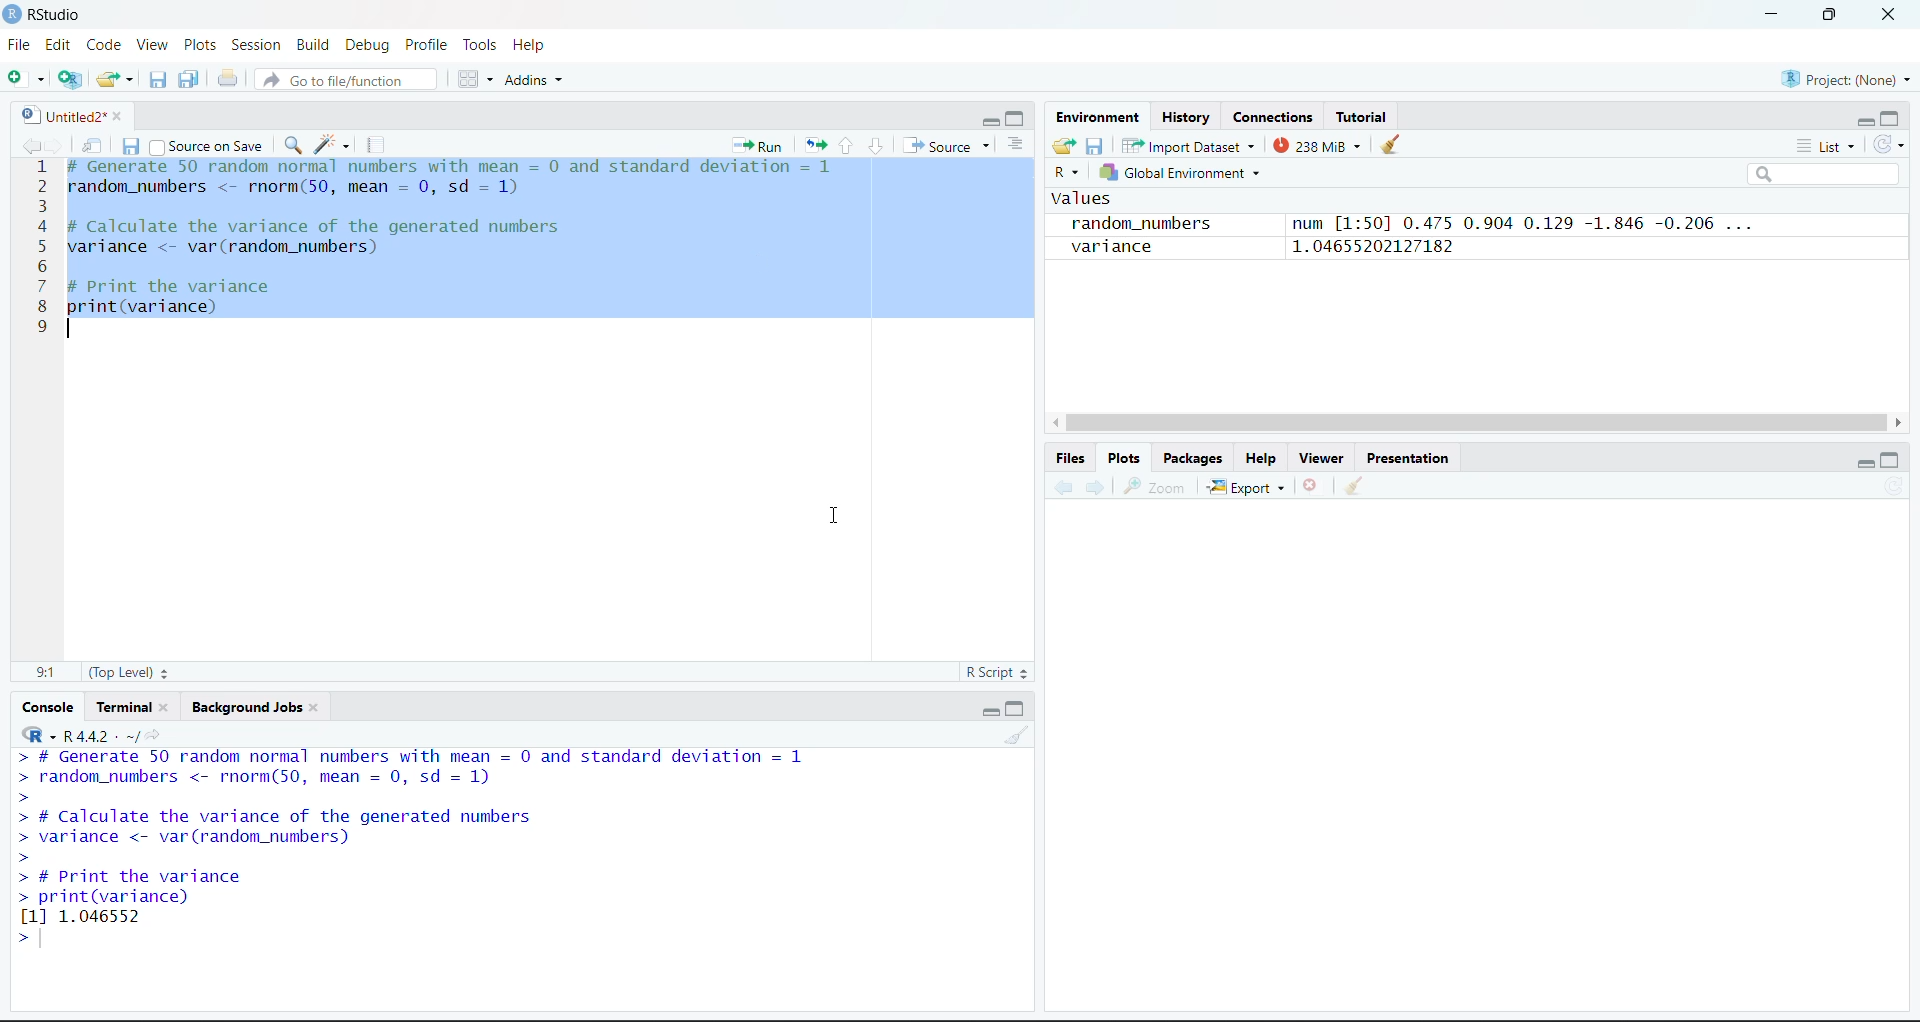  Describe the element at coordinates (1864, 466) in the screenshot. I see `minimize` at that location.